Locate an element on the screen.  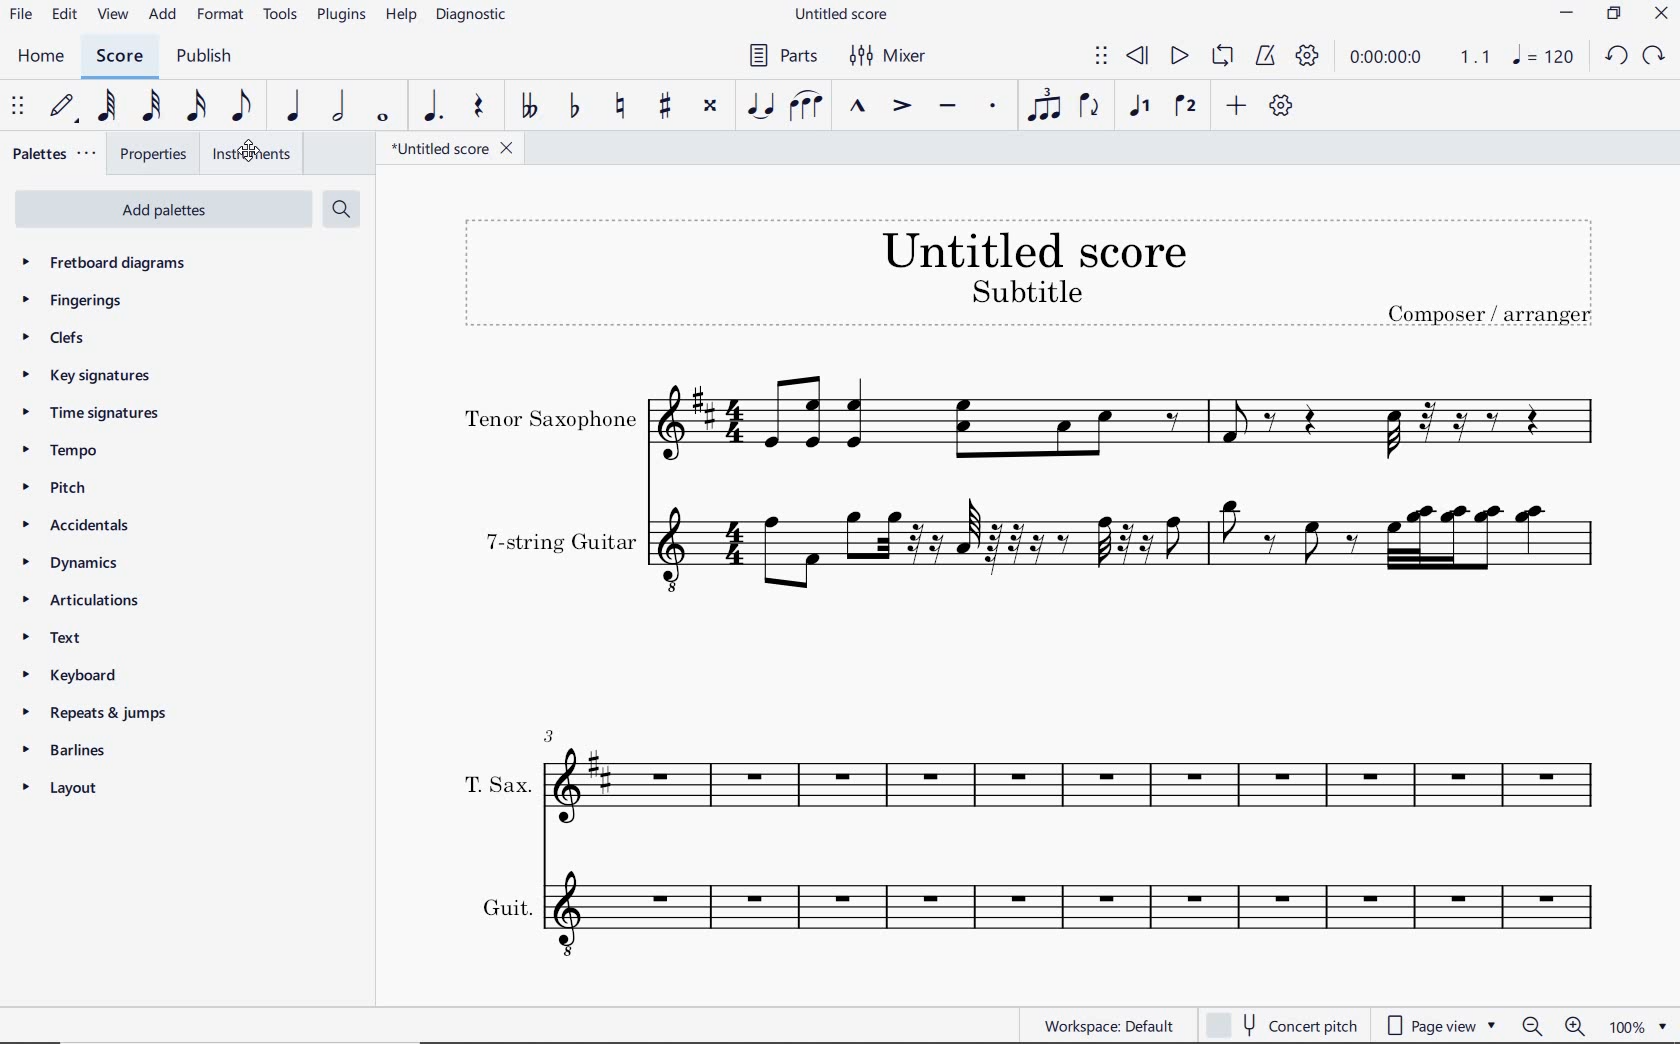
PALETTES is located at coordinates (52, 152).